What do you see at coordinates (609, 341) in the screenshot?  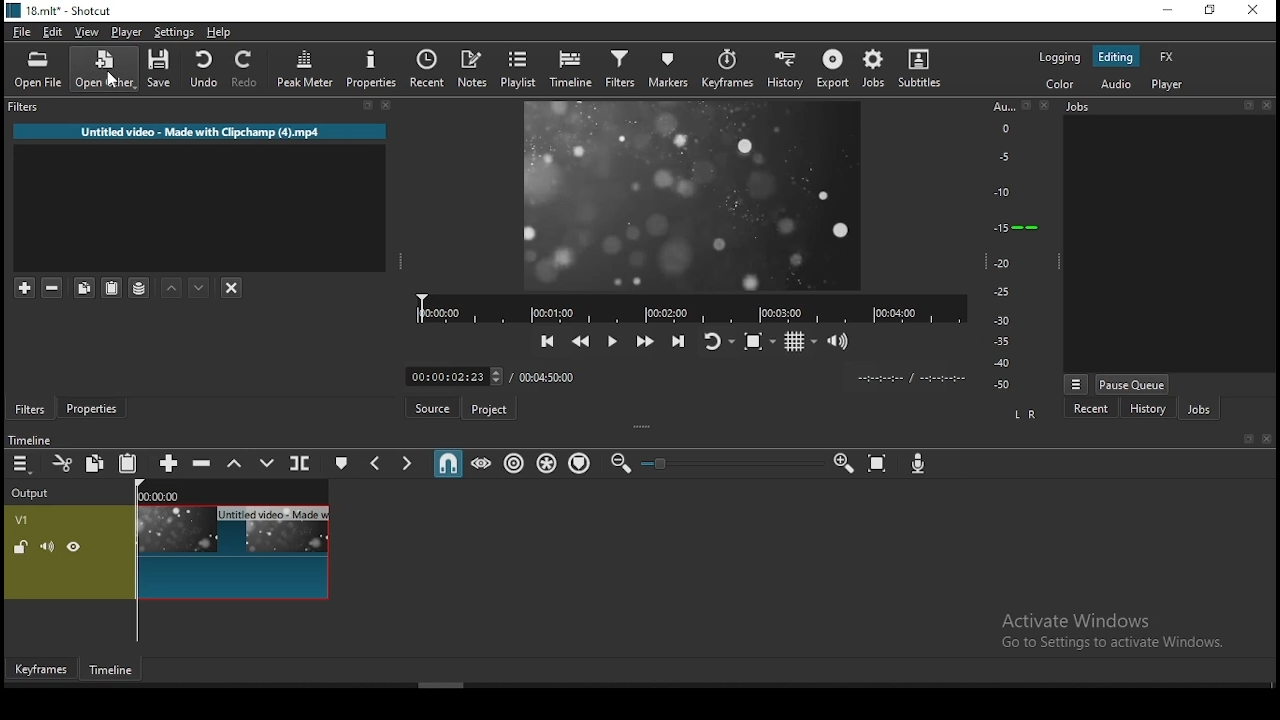 I see `play/pause` at bounding box center [609, 341].